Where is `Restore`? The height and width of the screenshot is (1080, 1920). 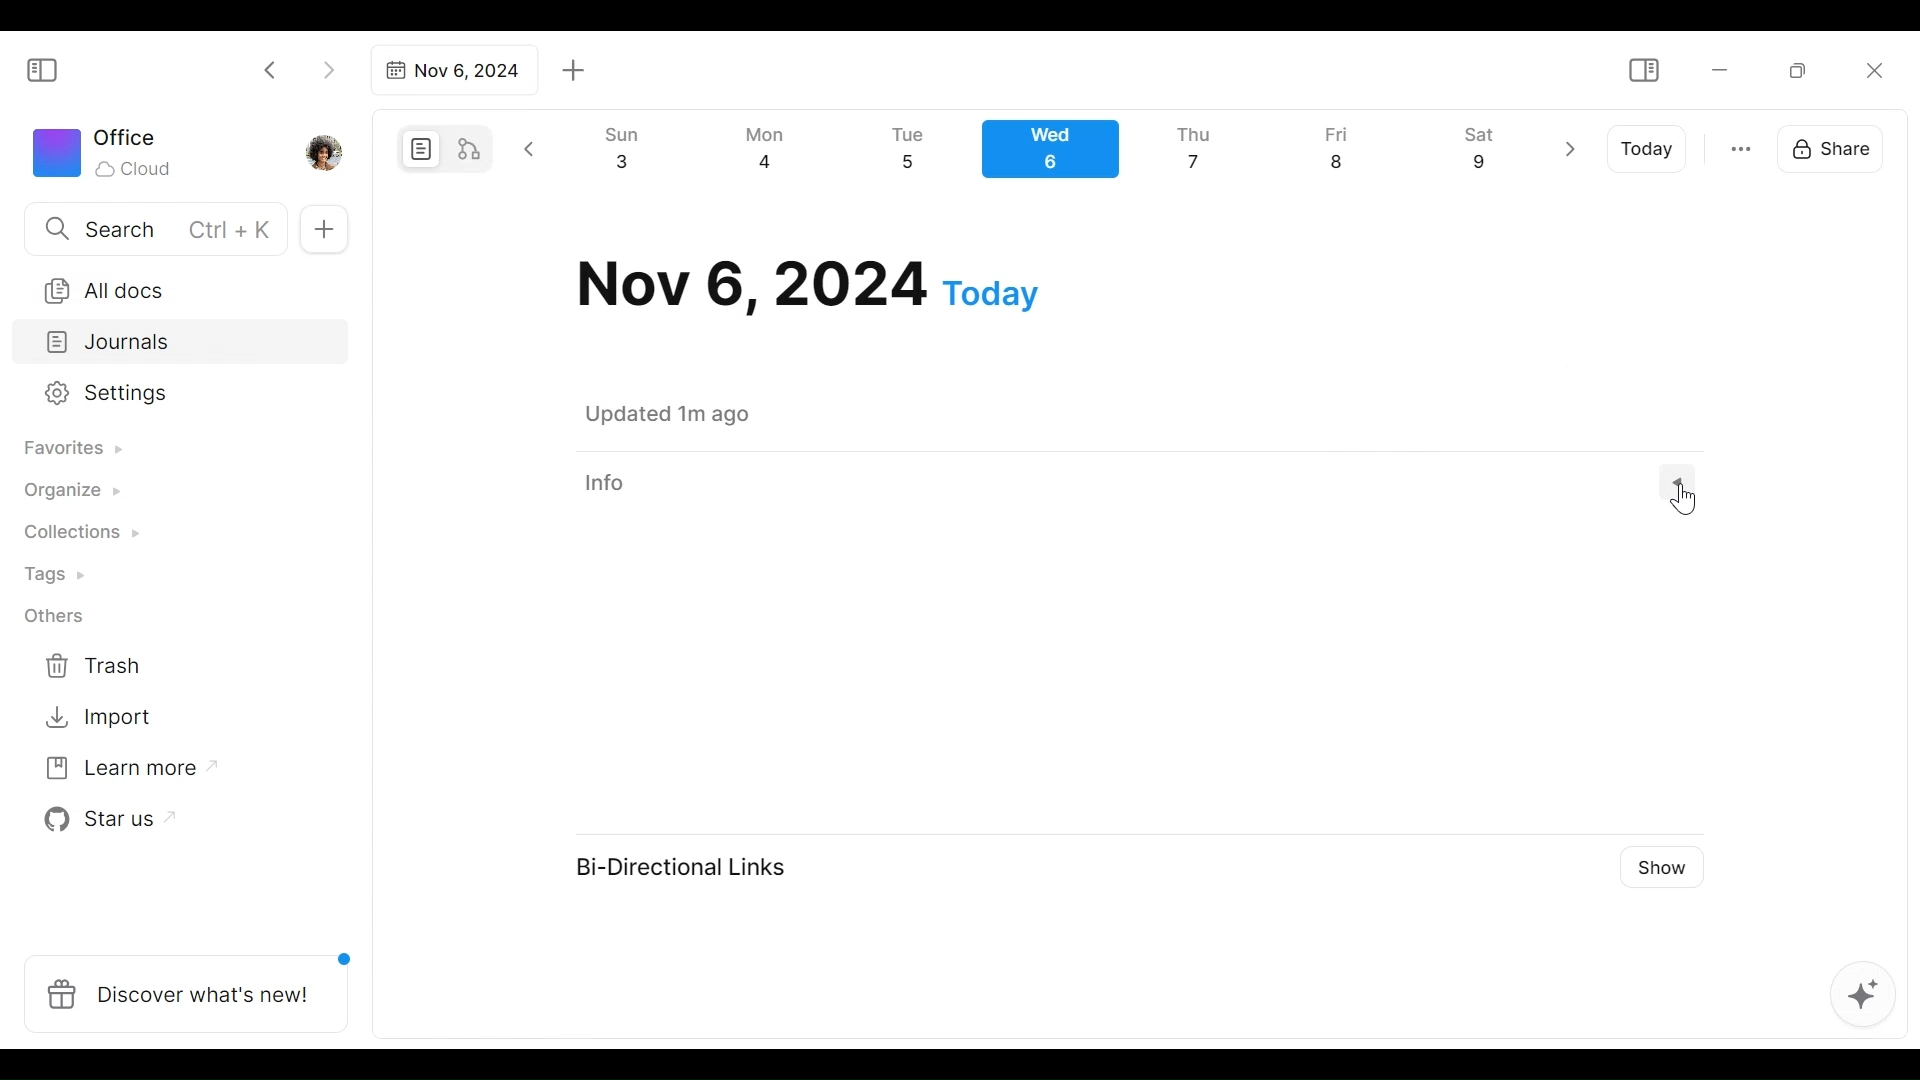 Restore is located at coordinates (1805, 69).